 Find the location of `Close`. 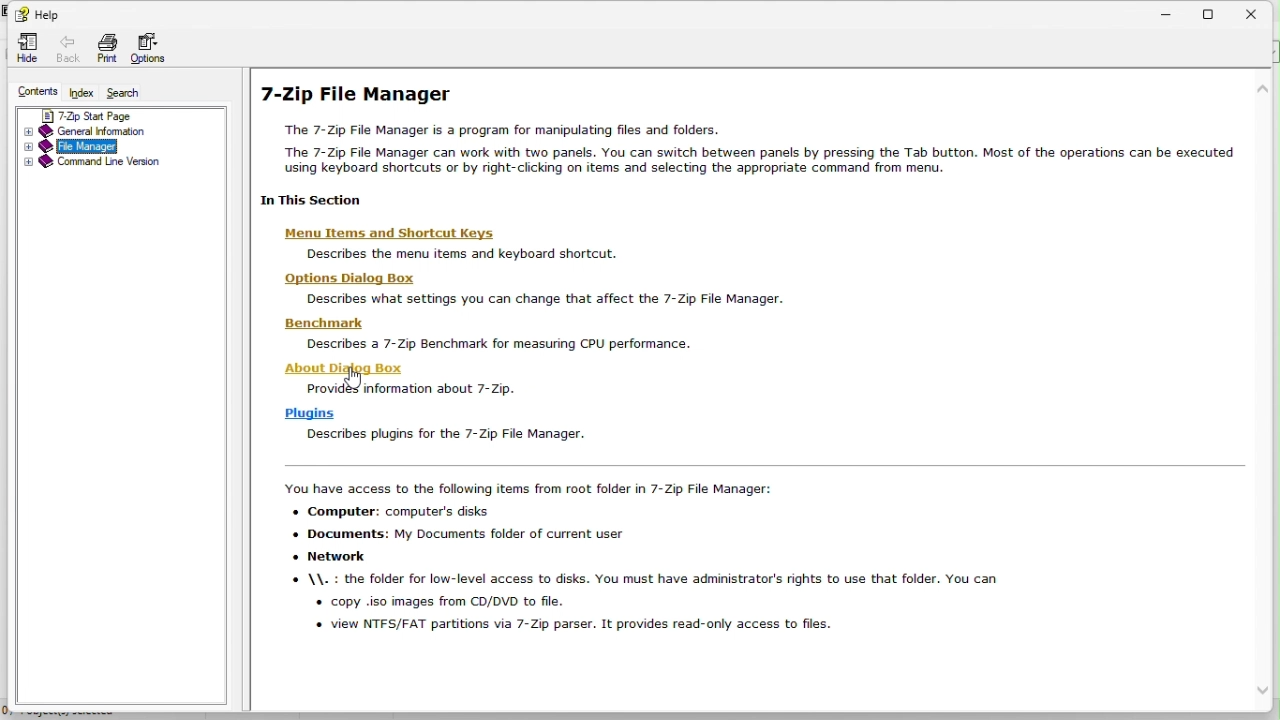

Close is located at coordinates (1260, 12).